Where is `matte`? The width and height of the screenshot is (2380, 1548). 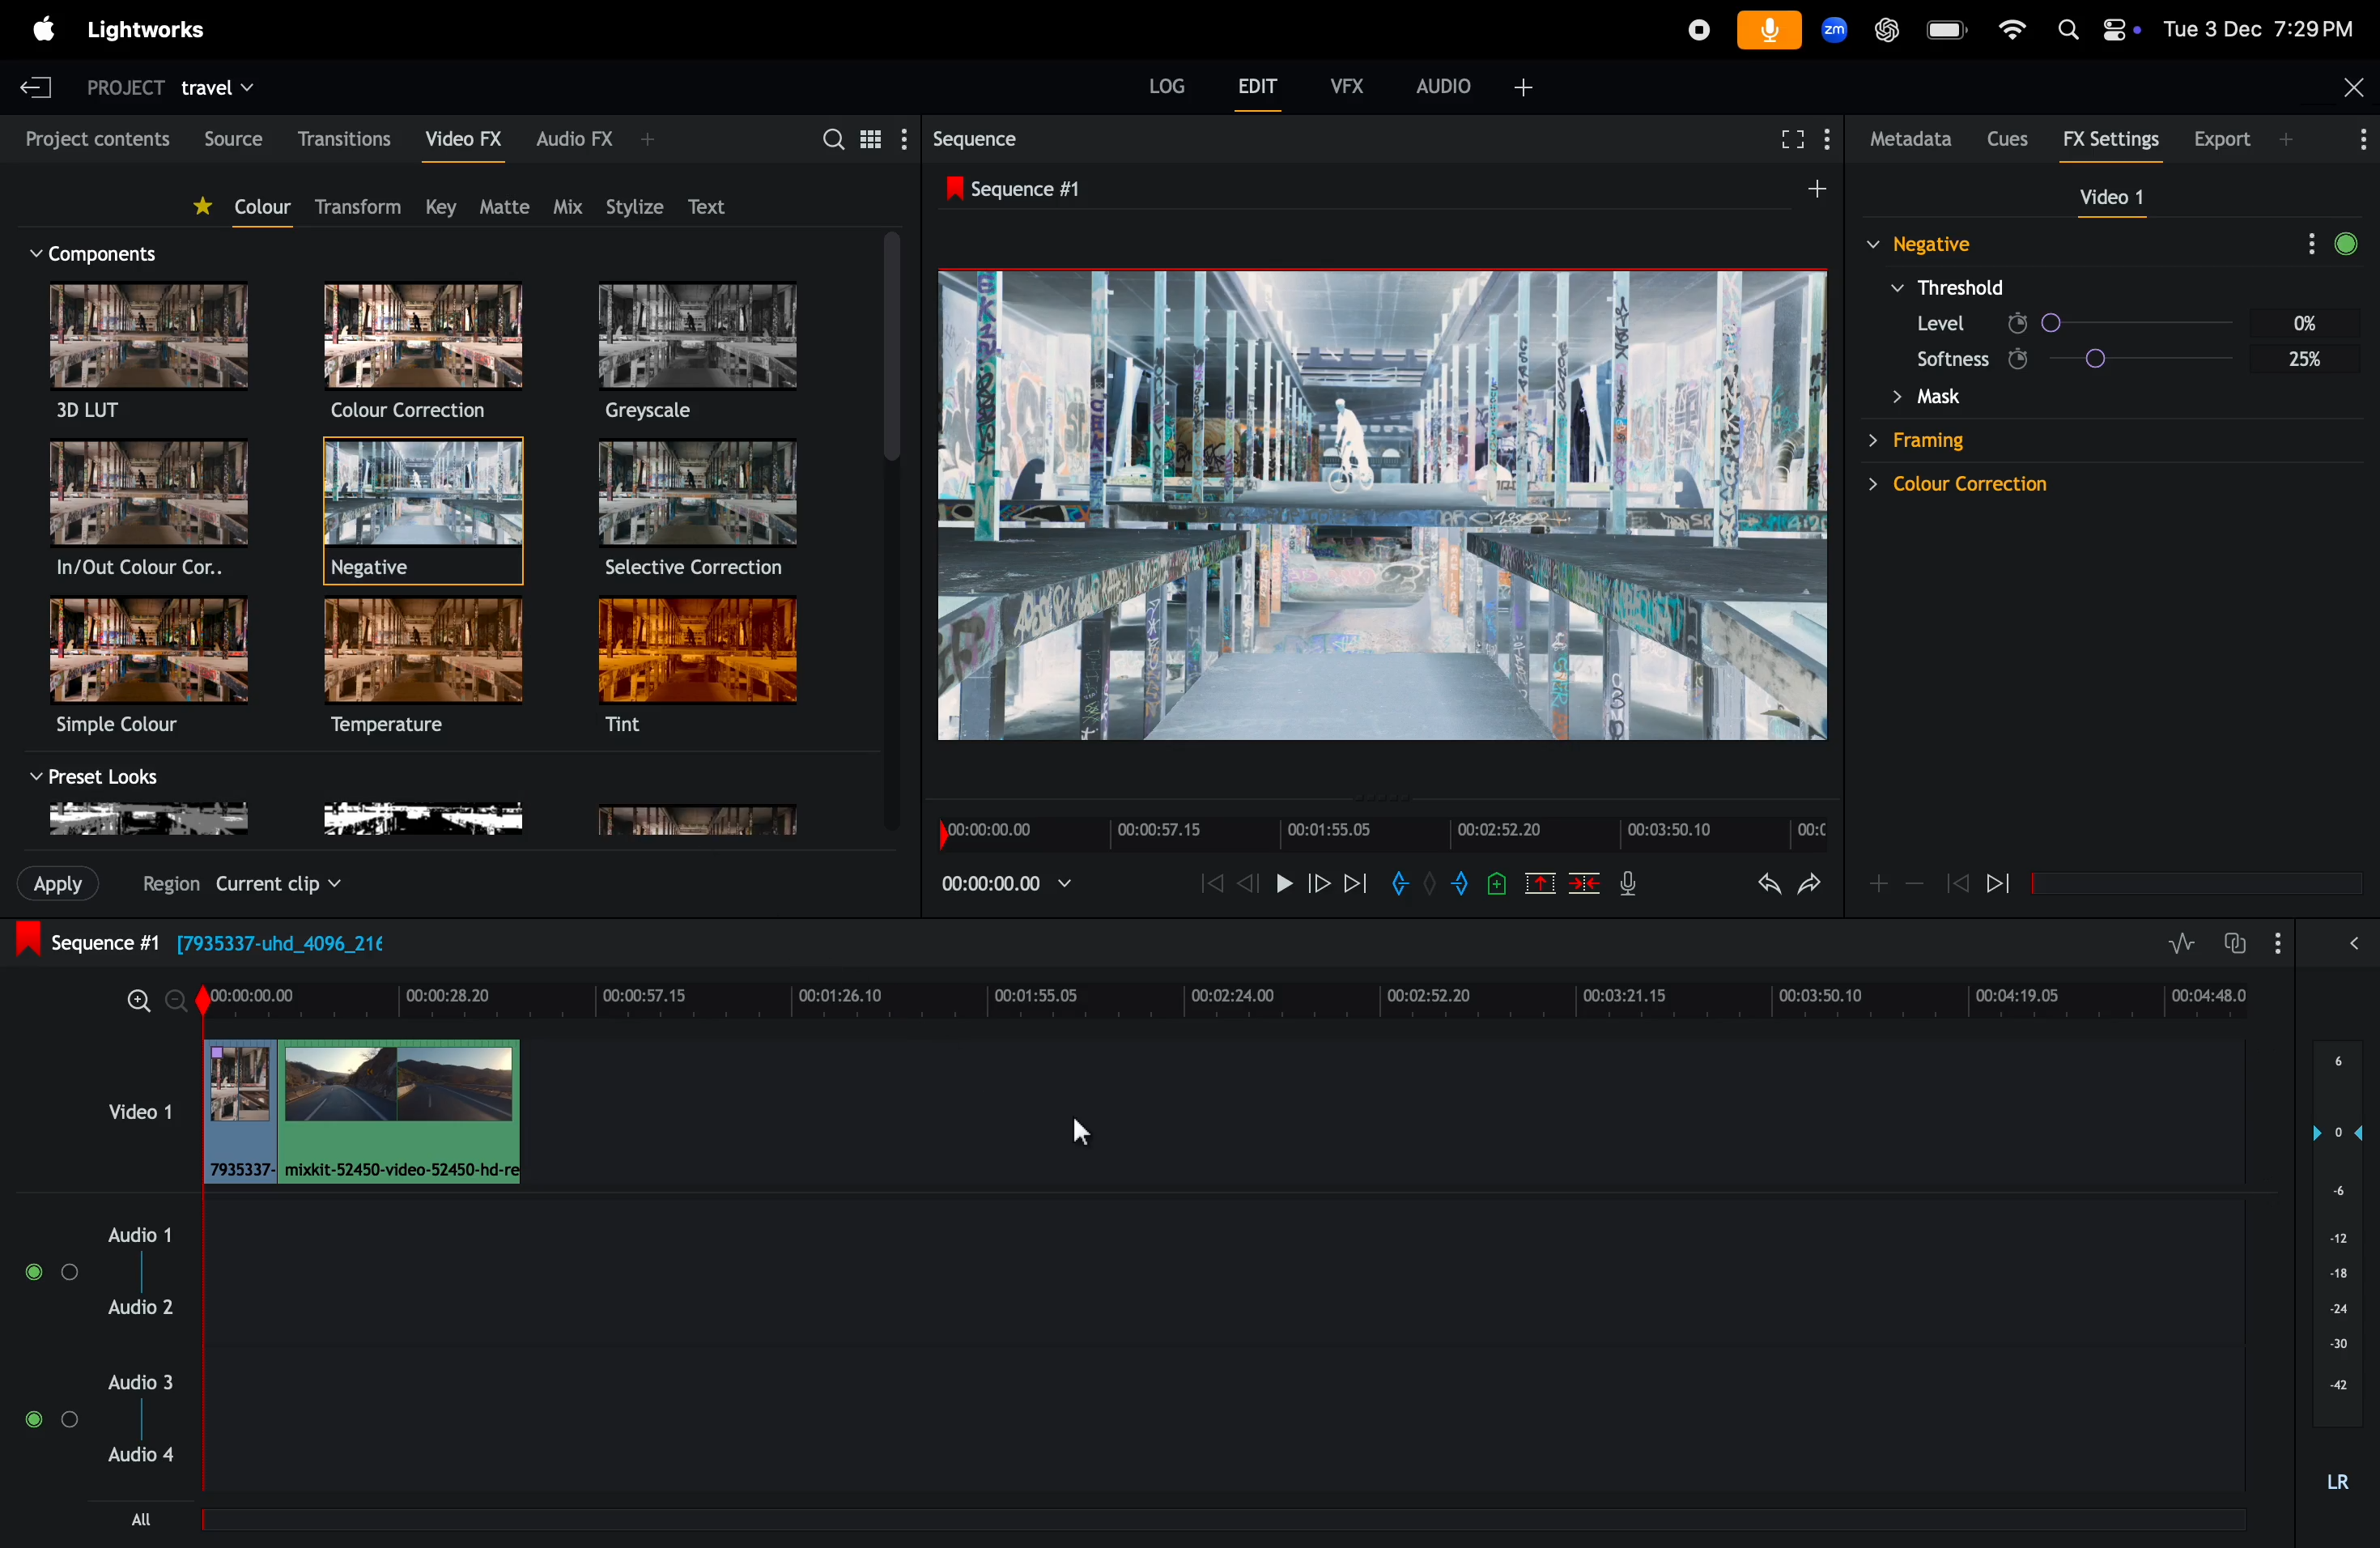 matte is located at coordinates (508, 206).